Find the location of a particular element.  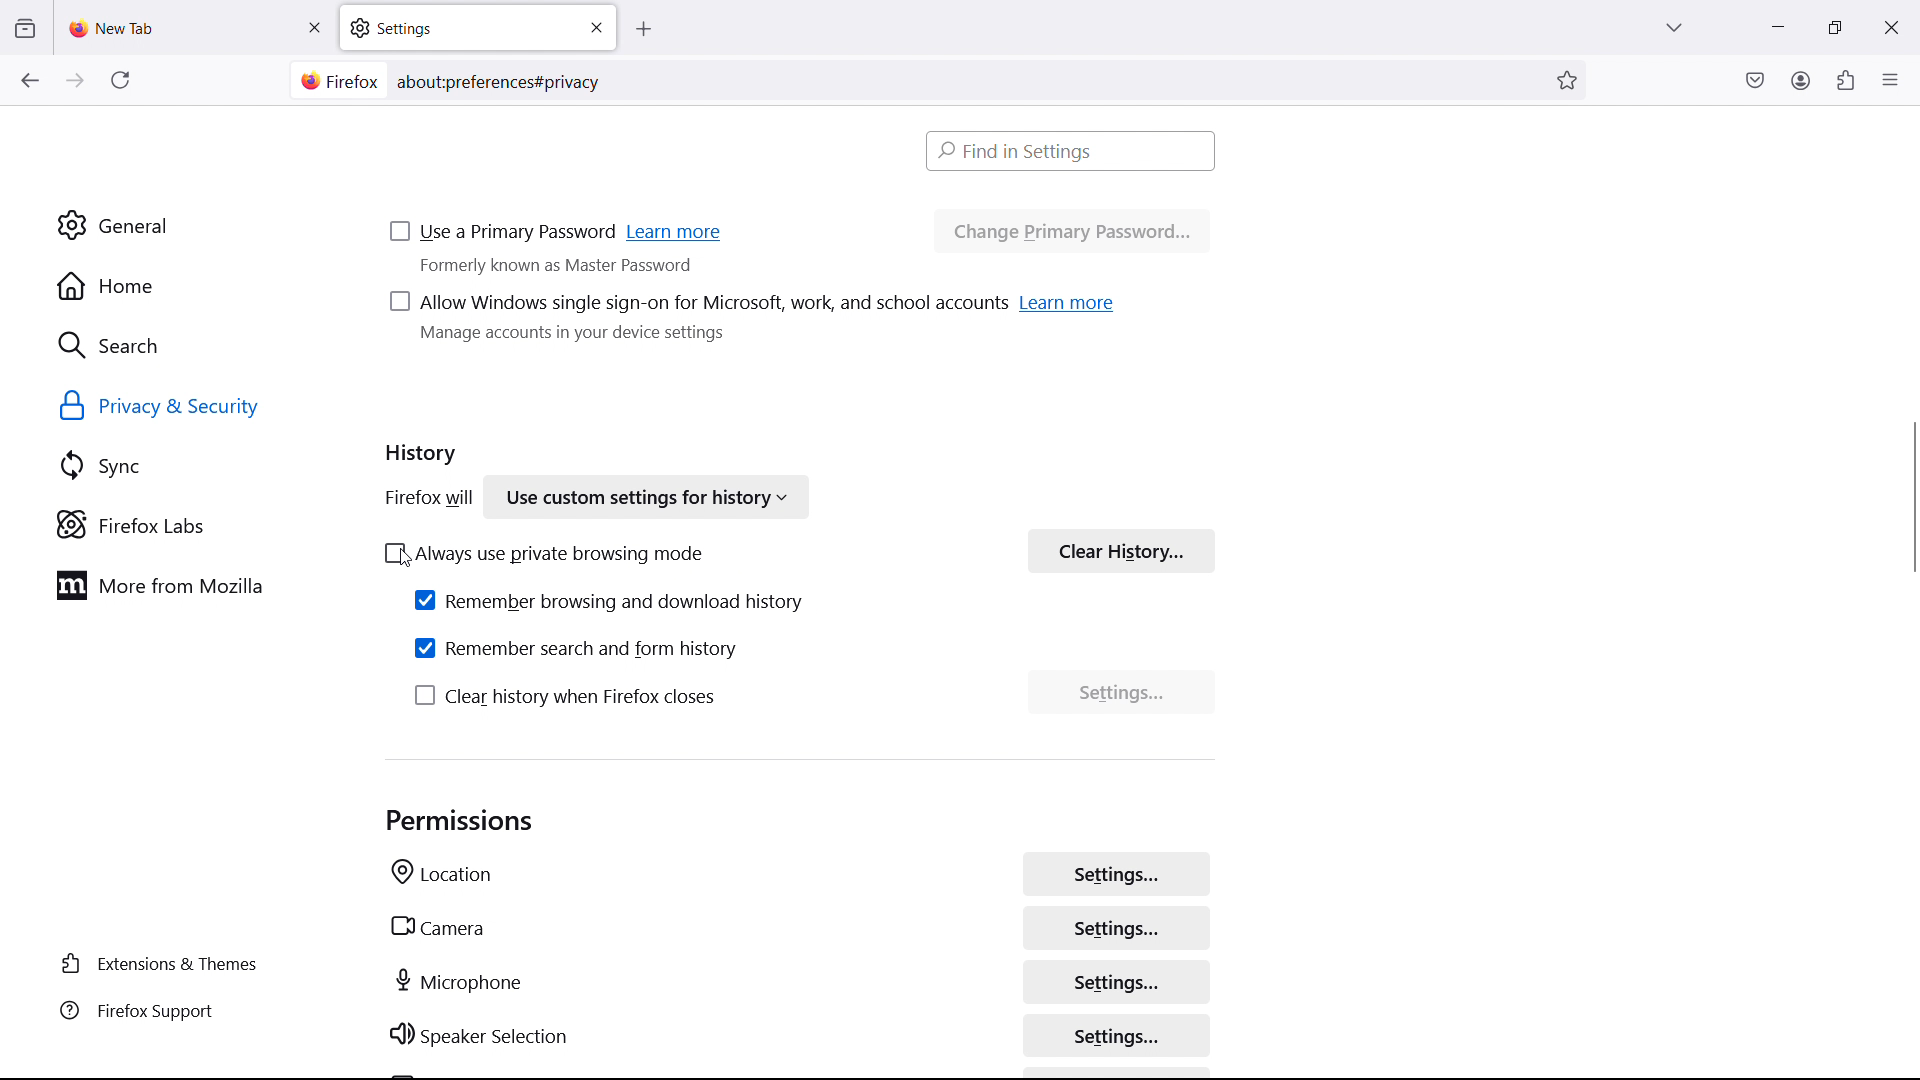

remember search and form history is located at coordinates (578, 648).